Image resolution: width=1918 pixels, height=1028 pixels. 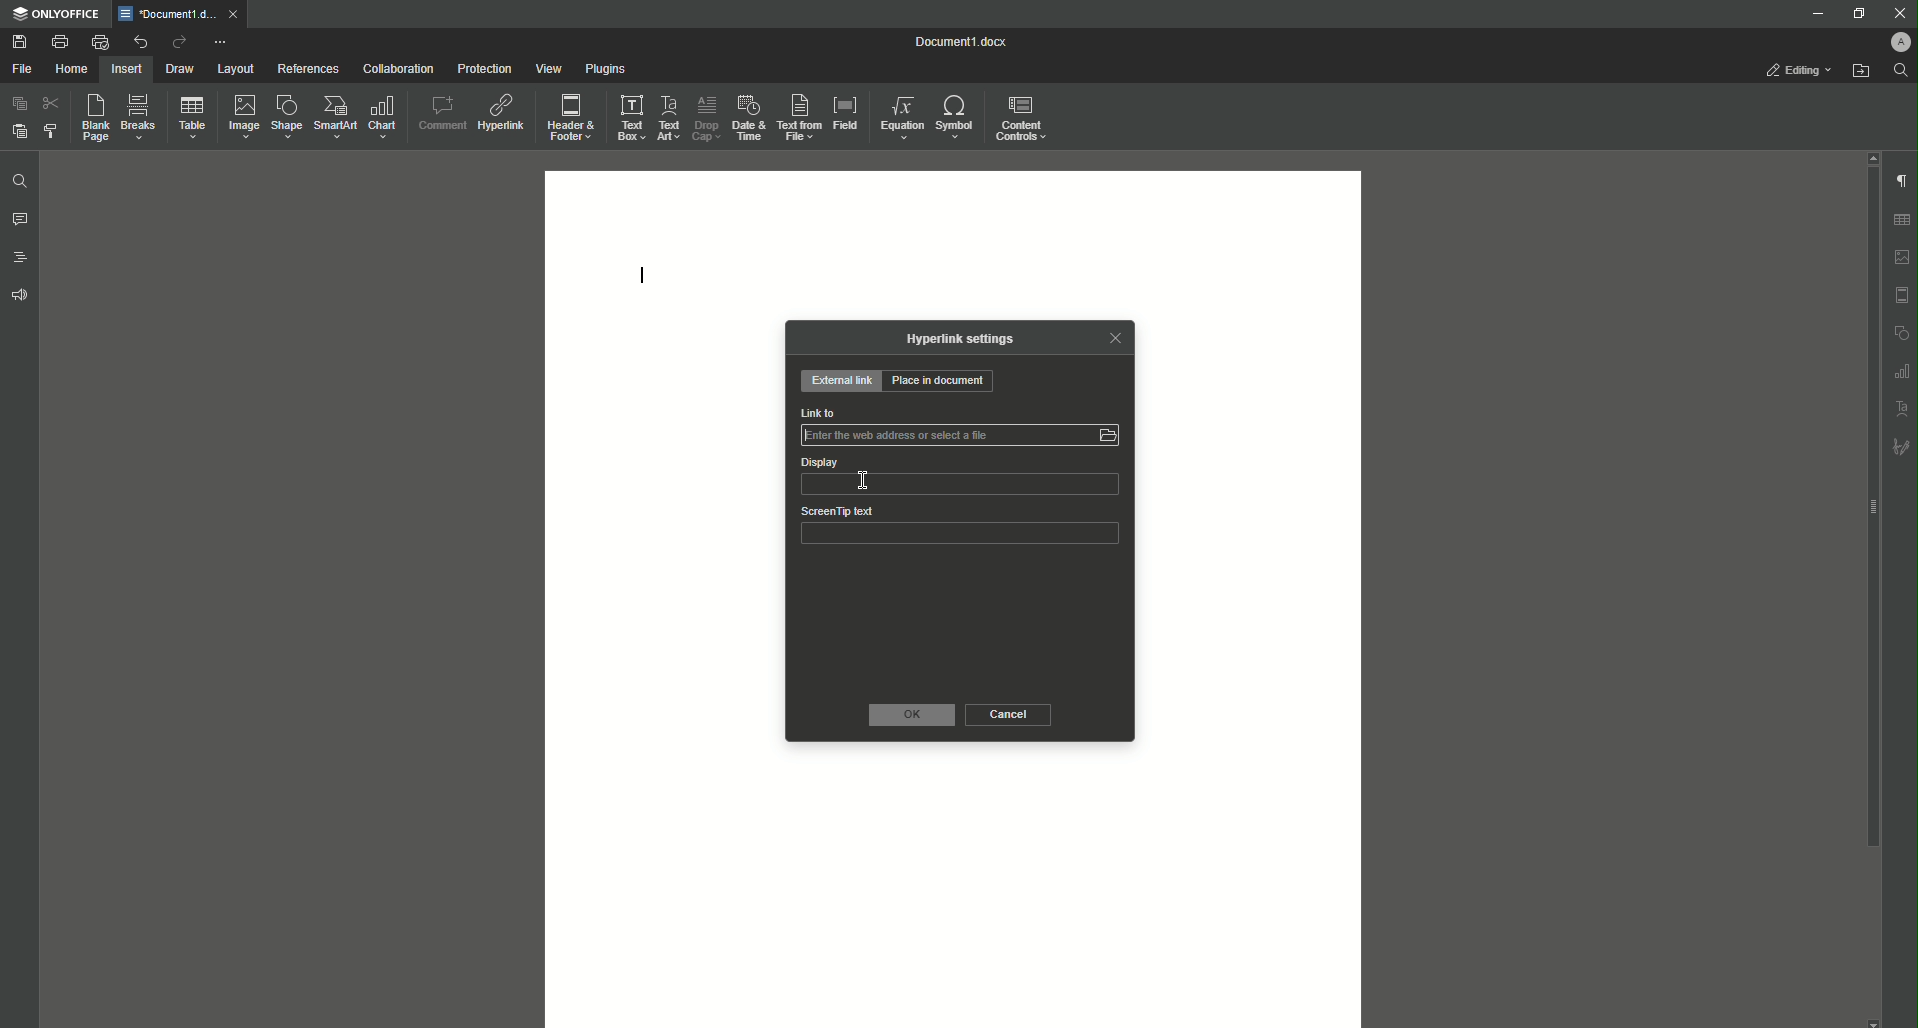 What do you see at coordinates (1903, 332) in the screenshot?
I see `shape settings` at bounding box center [1903, 332].